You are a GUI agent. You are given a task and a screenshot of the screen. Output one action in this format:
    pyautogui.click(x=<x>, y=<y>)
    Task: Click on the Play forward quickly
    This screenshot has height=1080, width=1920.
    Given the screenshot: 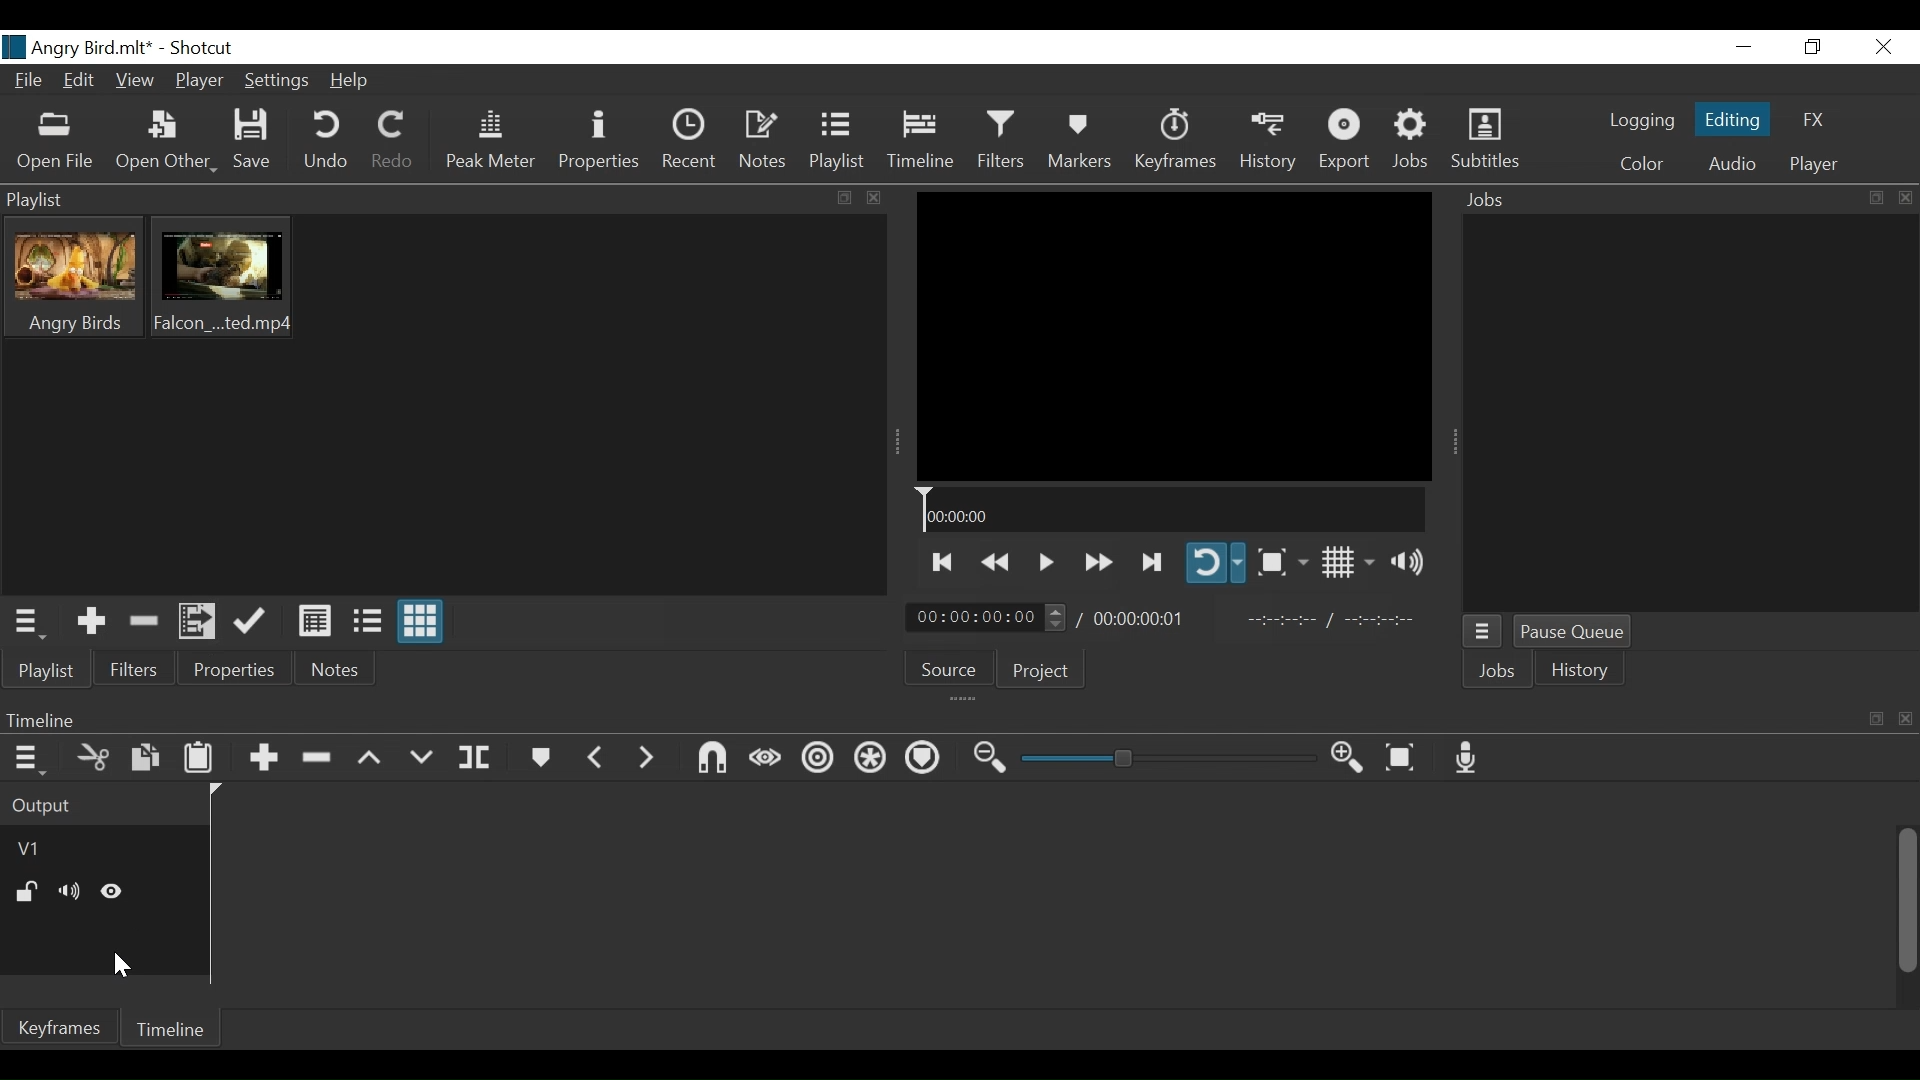 What is the action you would take?
    pyautogui.click(x=1099, y=563)
    